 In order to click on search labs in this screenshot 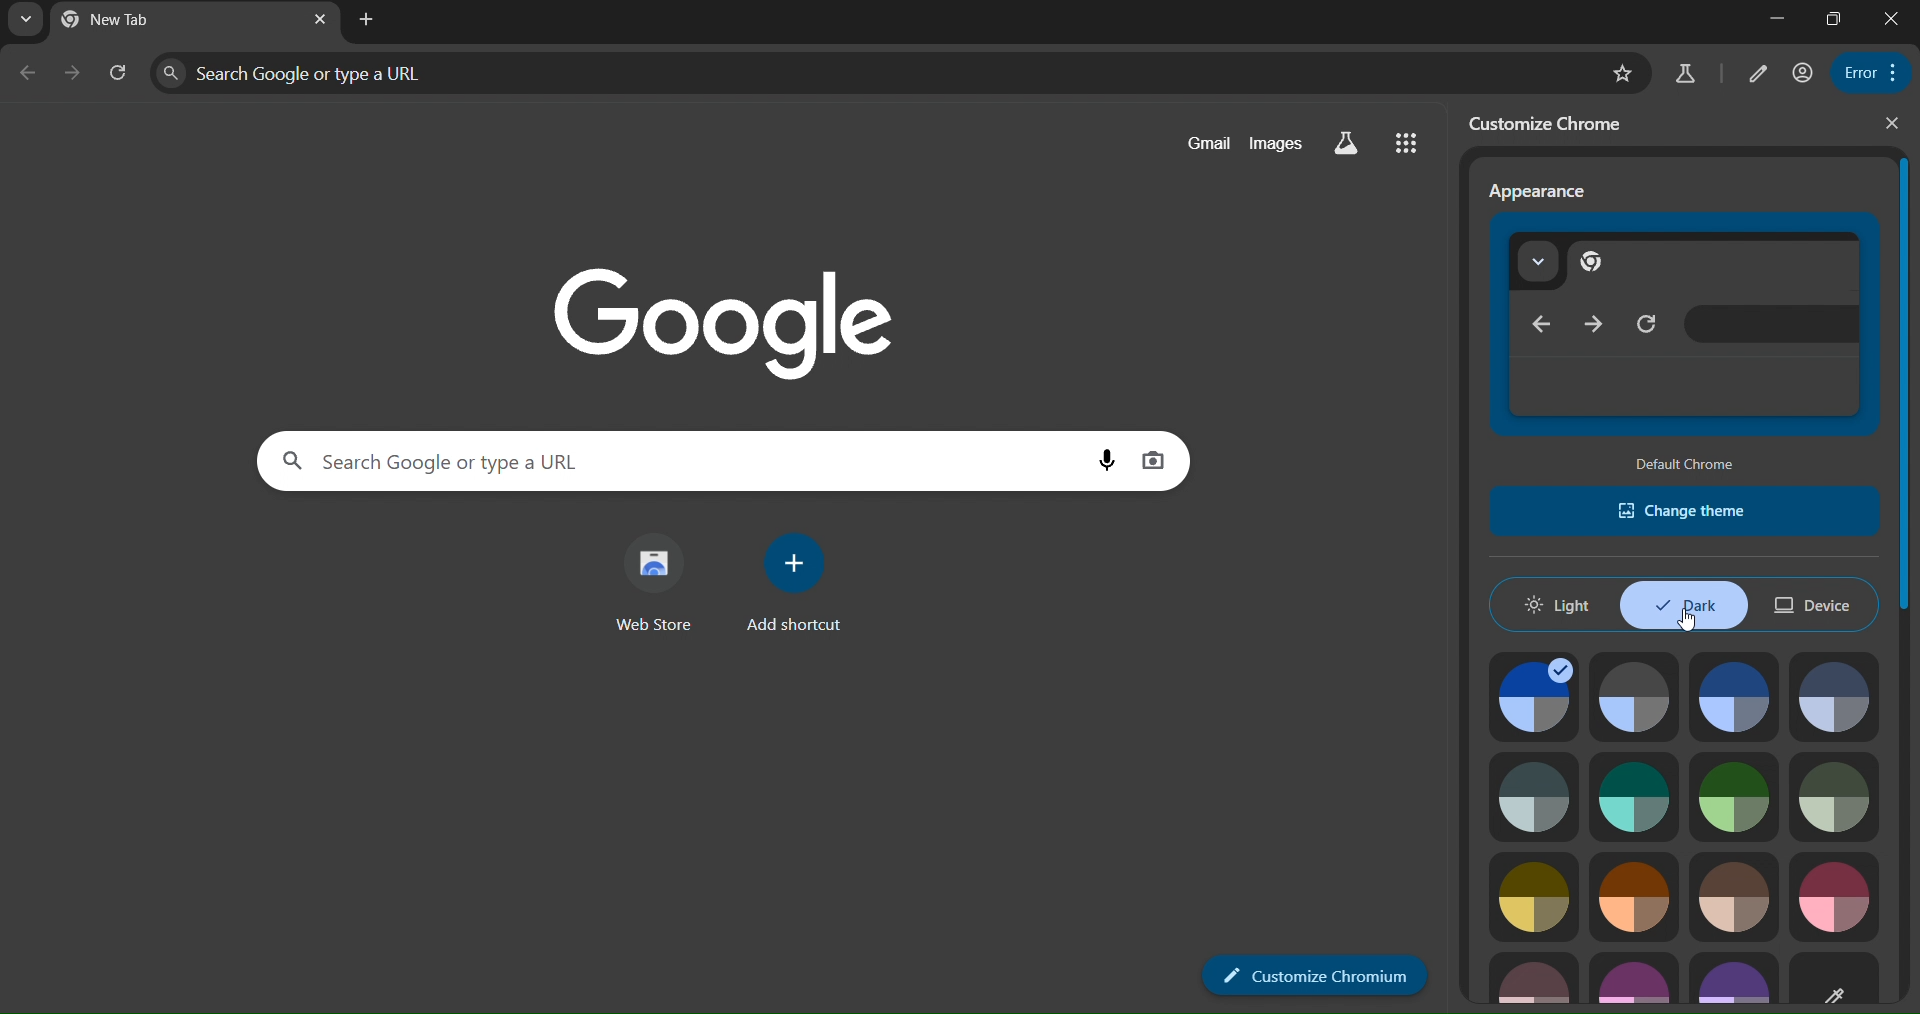, I will do `click(1685, 73)`.